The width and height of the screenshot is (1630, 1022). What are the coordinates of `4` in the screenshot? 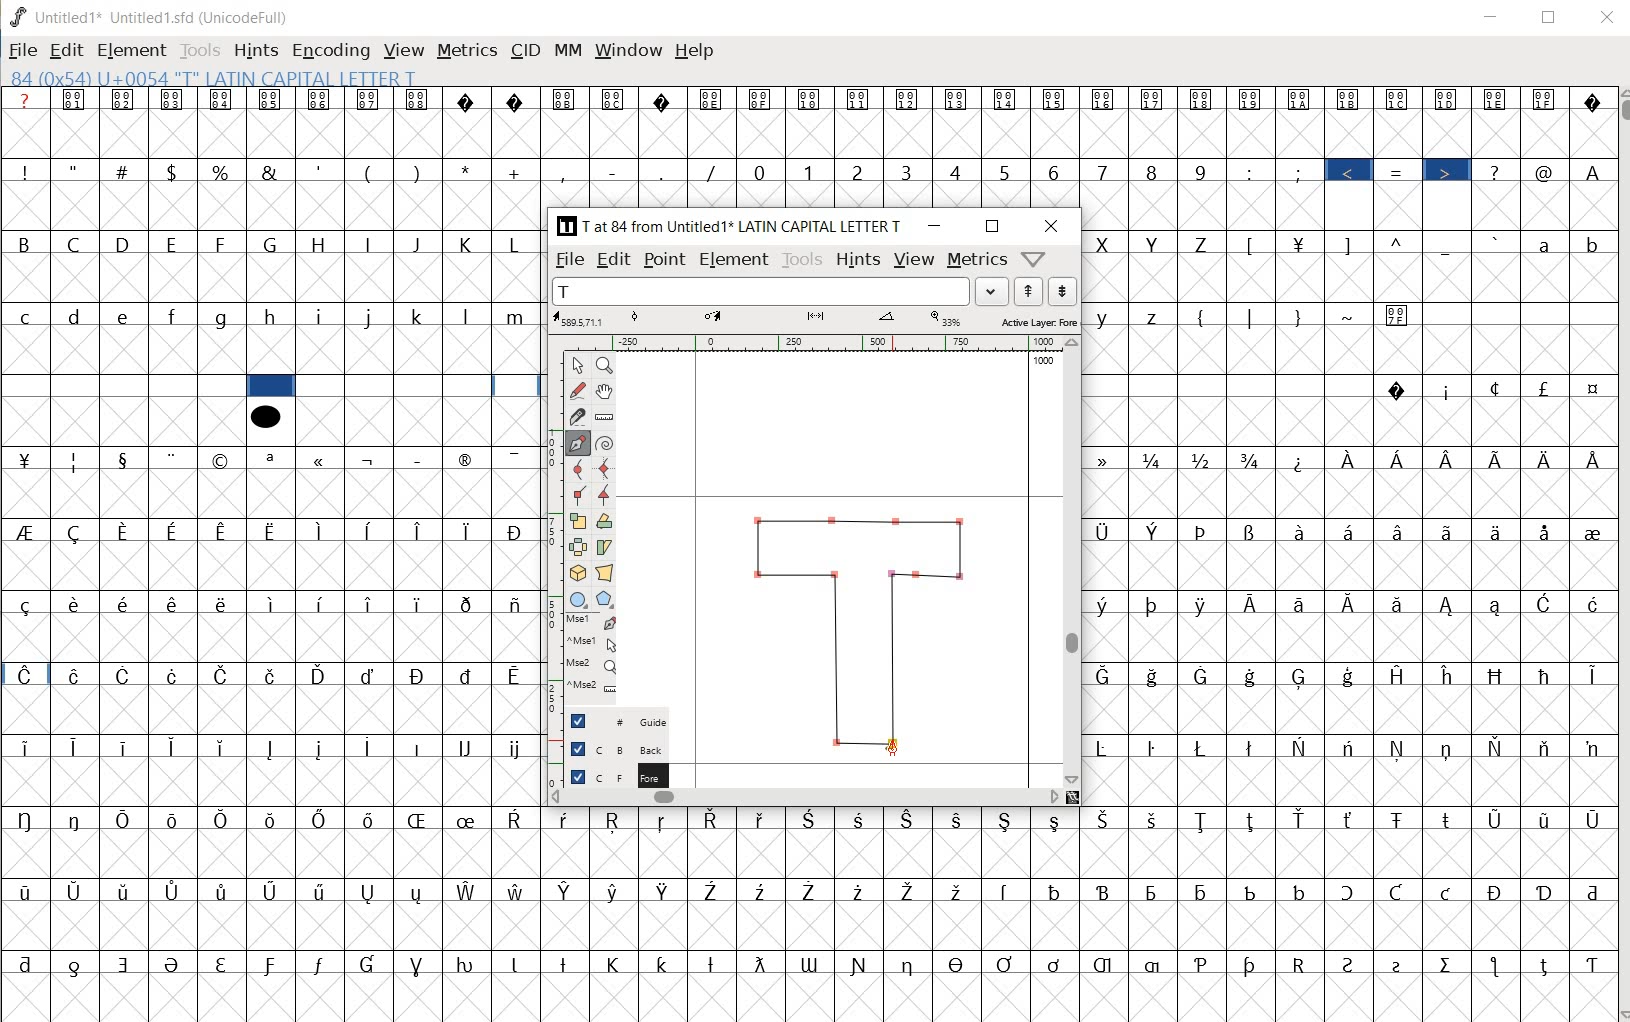 It's located at (959, 171).